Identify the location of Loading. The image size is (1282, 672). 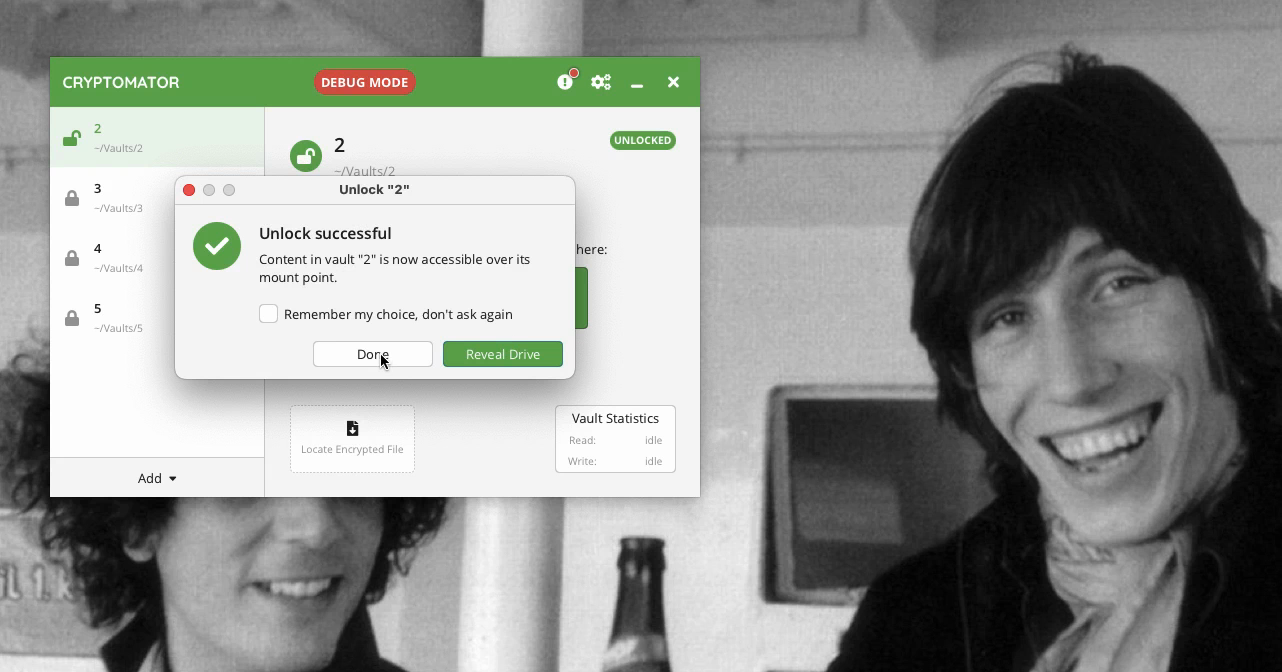
(72, 137).